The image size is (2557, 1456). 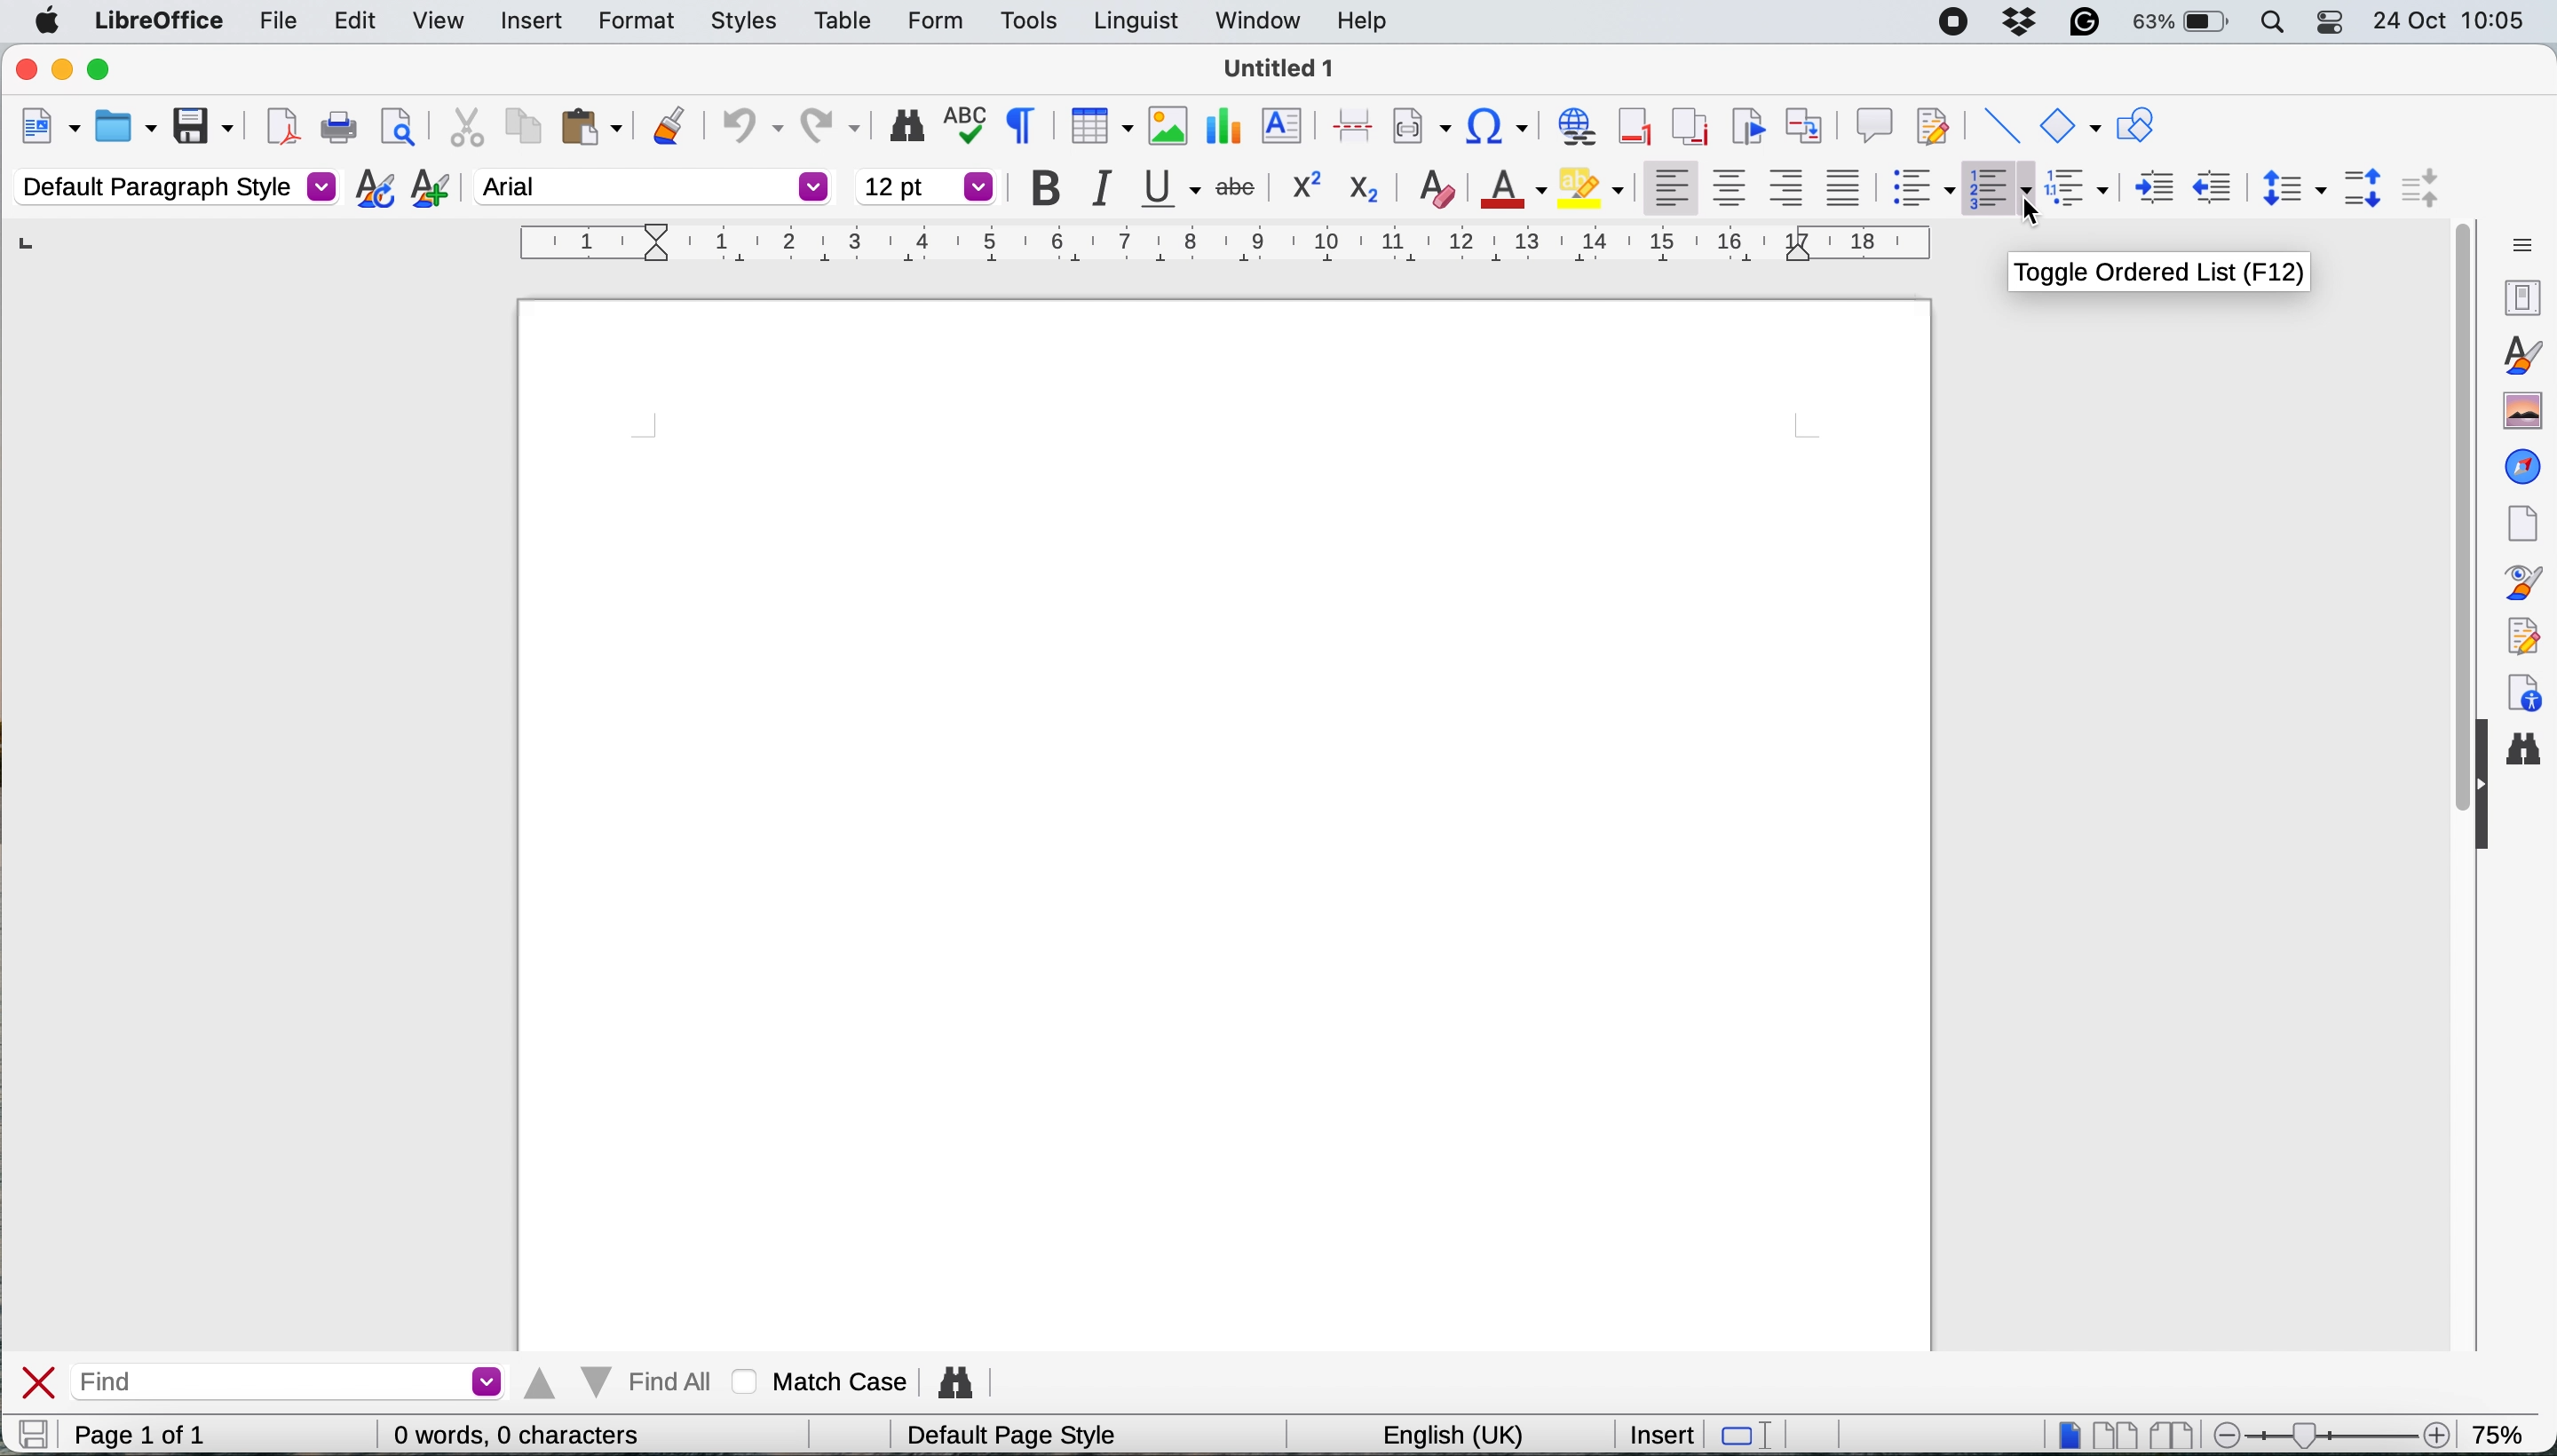 I want to click on accessibility checks, so click(x=2522, y=693).